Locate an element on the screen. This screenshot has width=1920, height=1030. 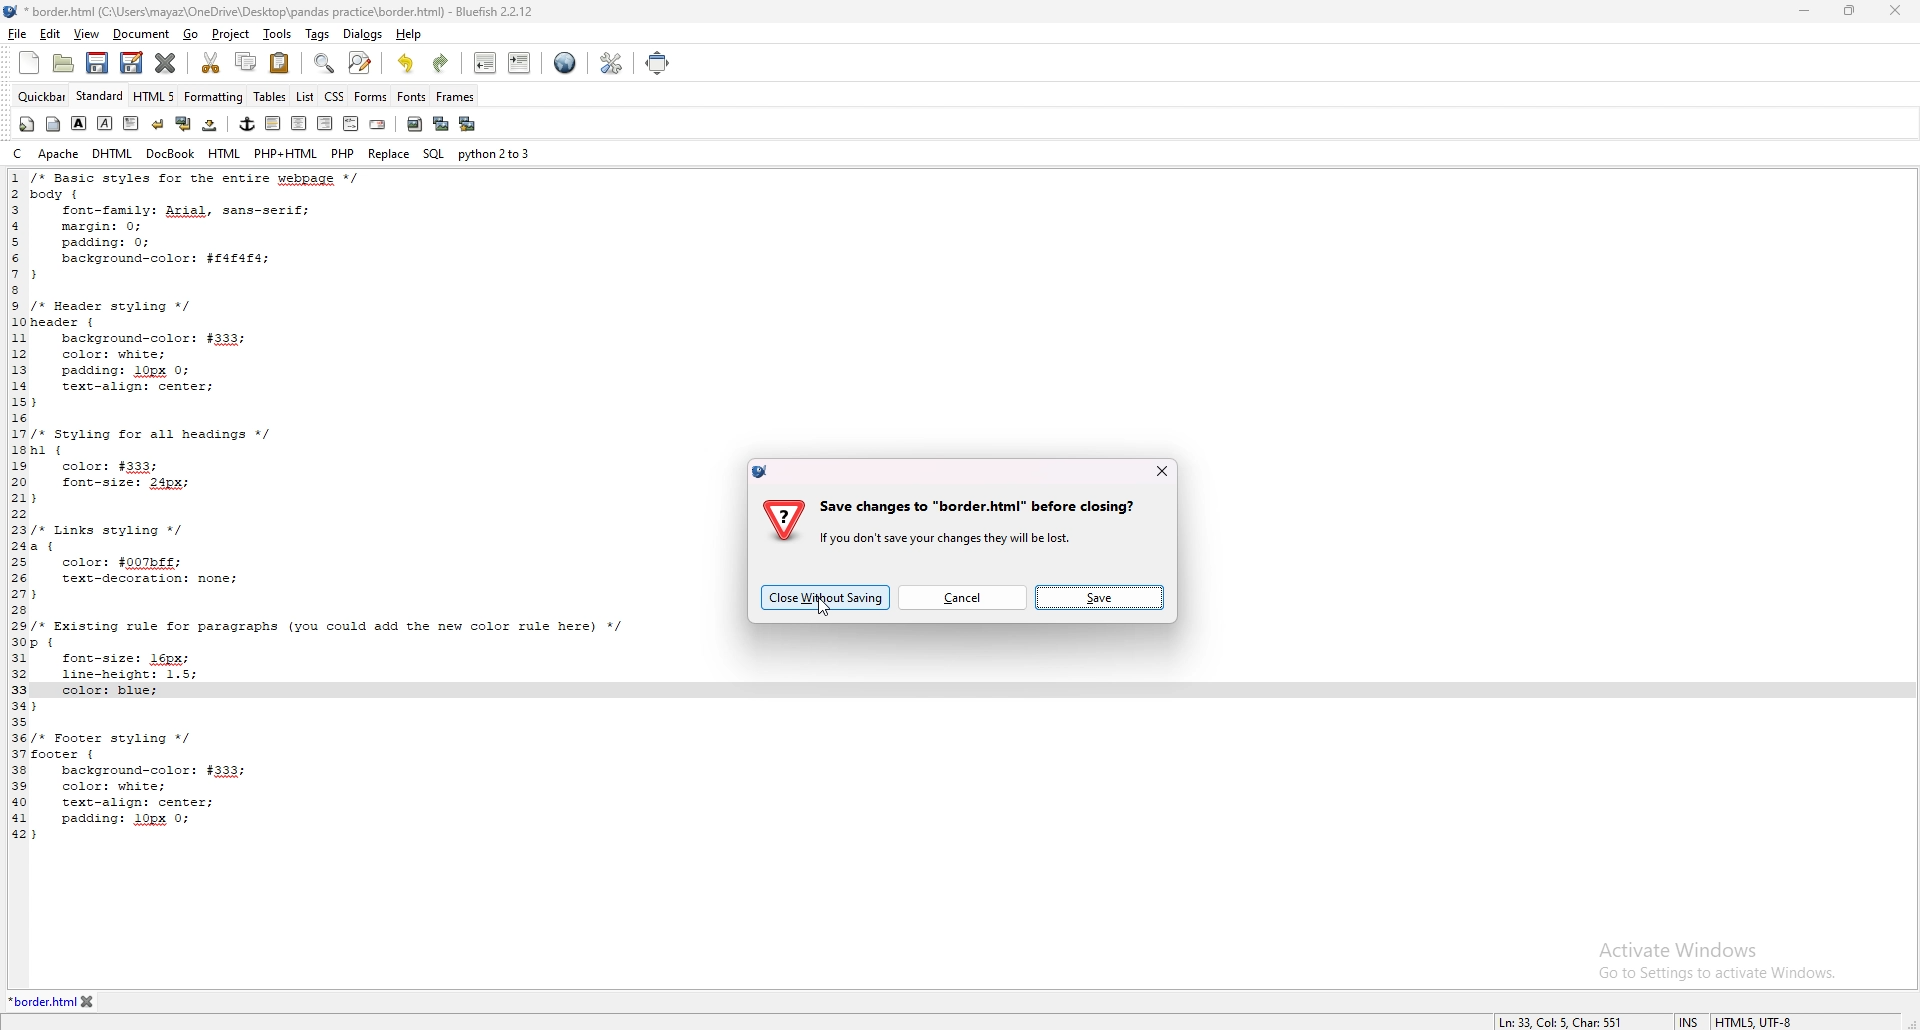
redo is located at coordinates (441, 61).